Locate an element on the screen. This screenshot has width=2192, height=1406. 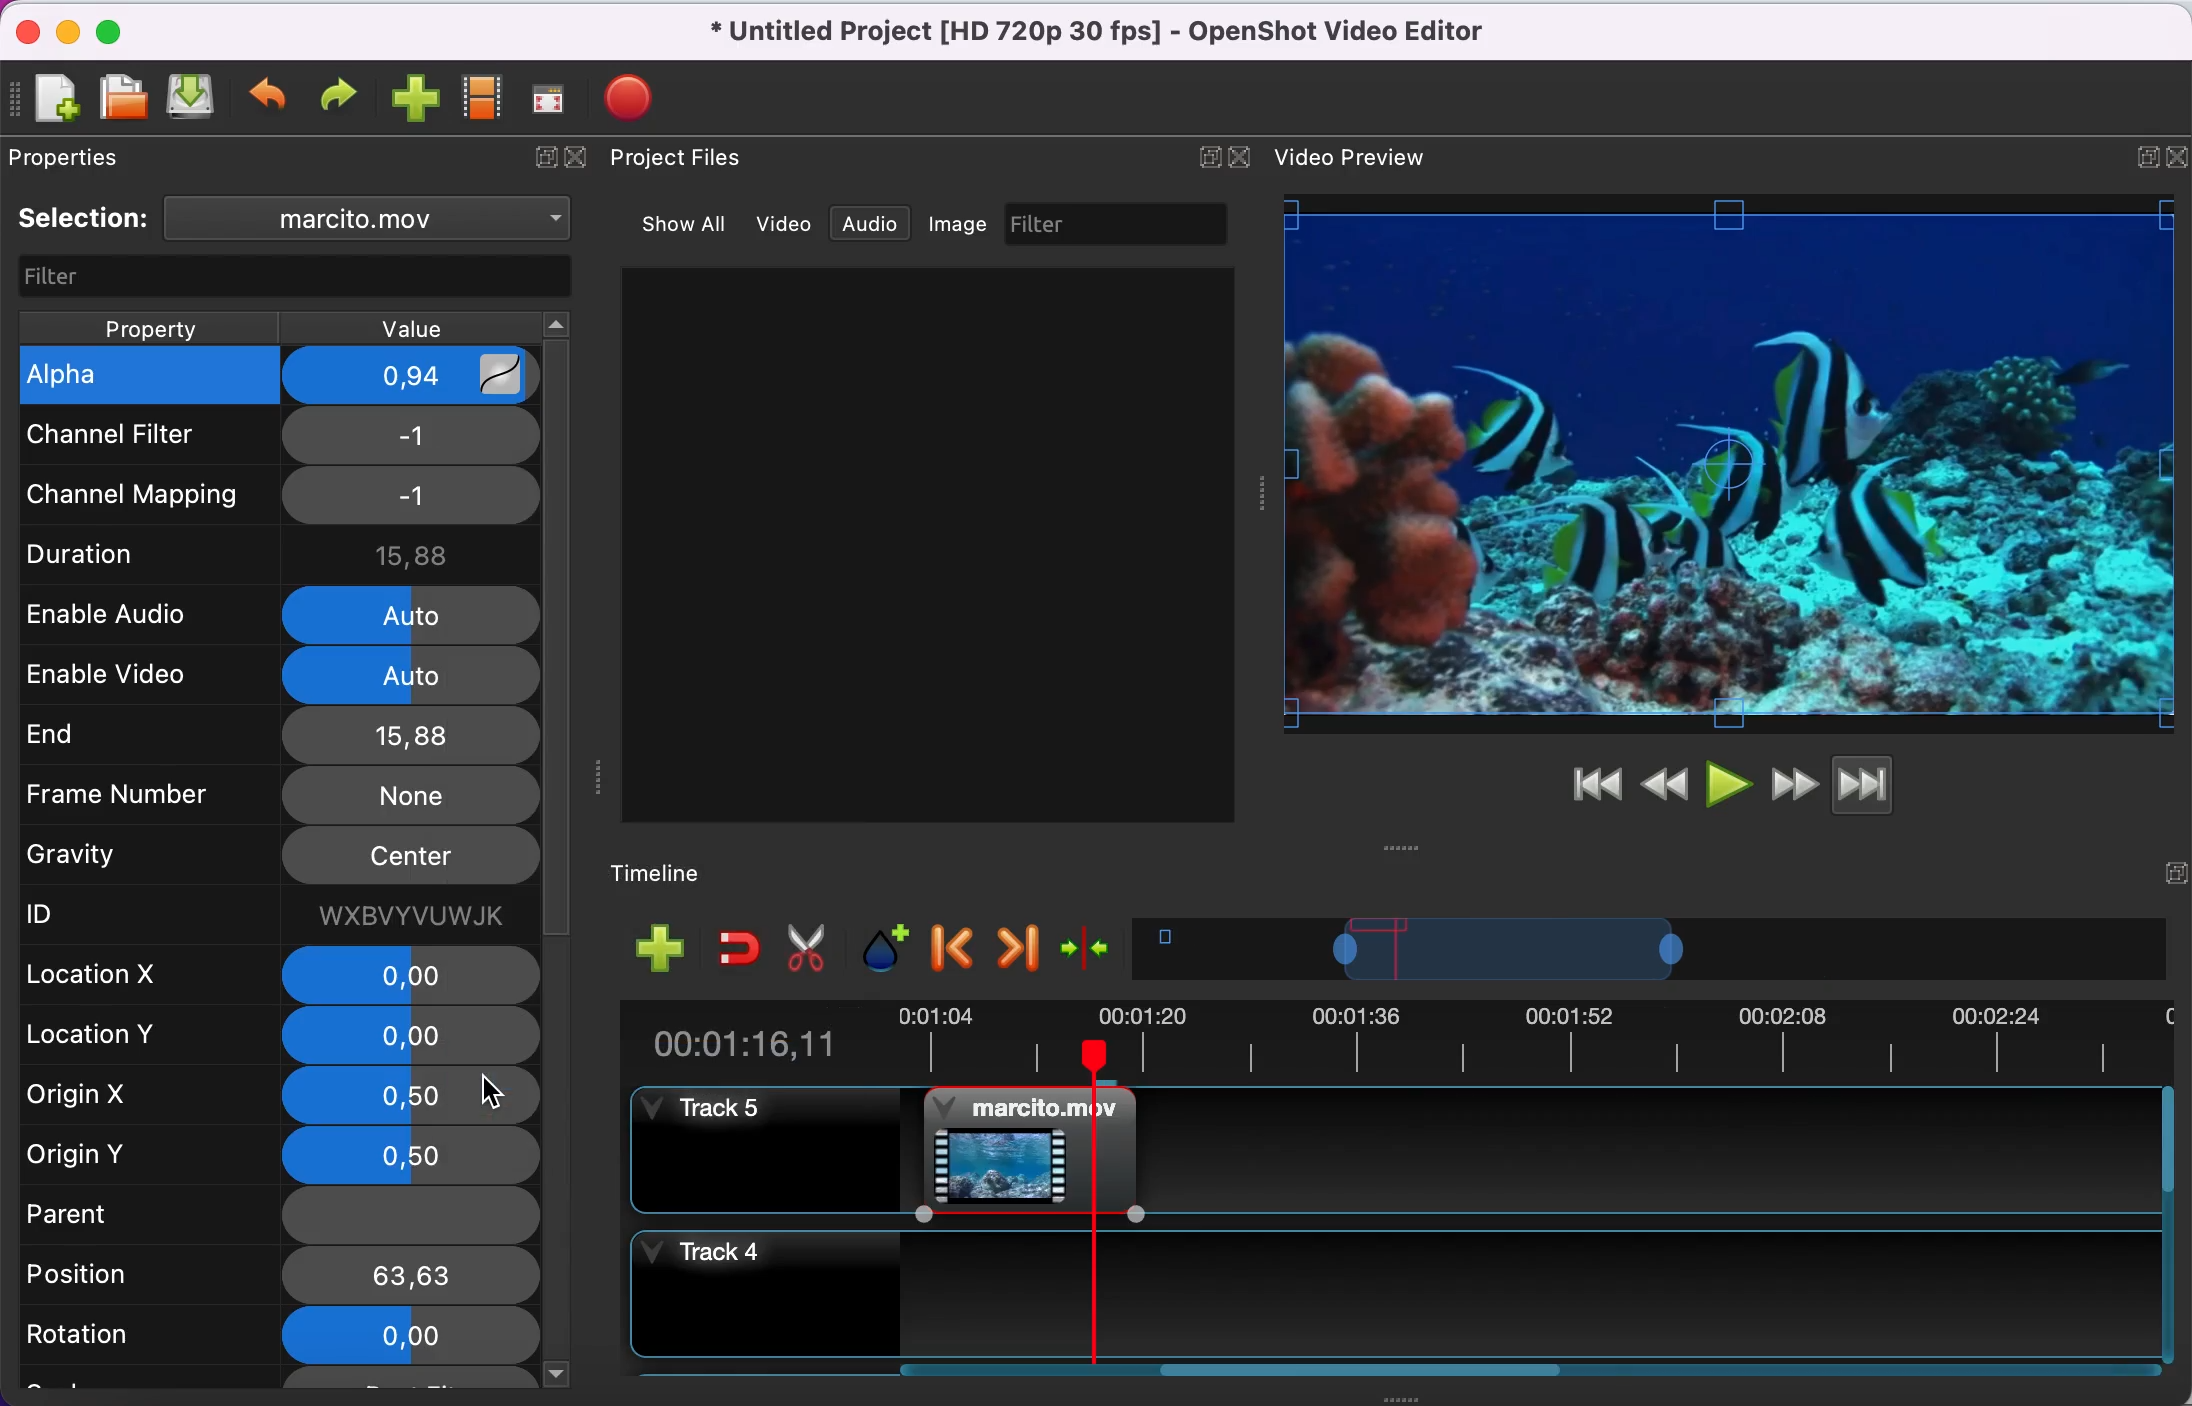
rewind is located at coordinates (1667, 782).